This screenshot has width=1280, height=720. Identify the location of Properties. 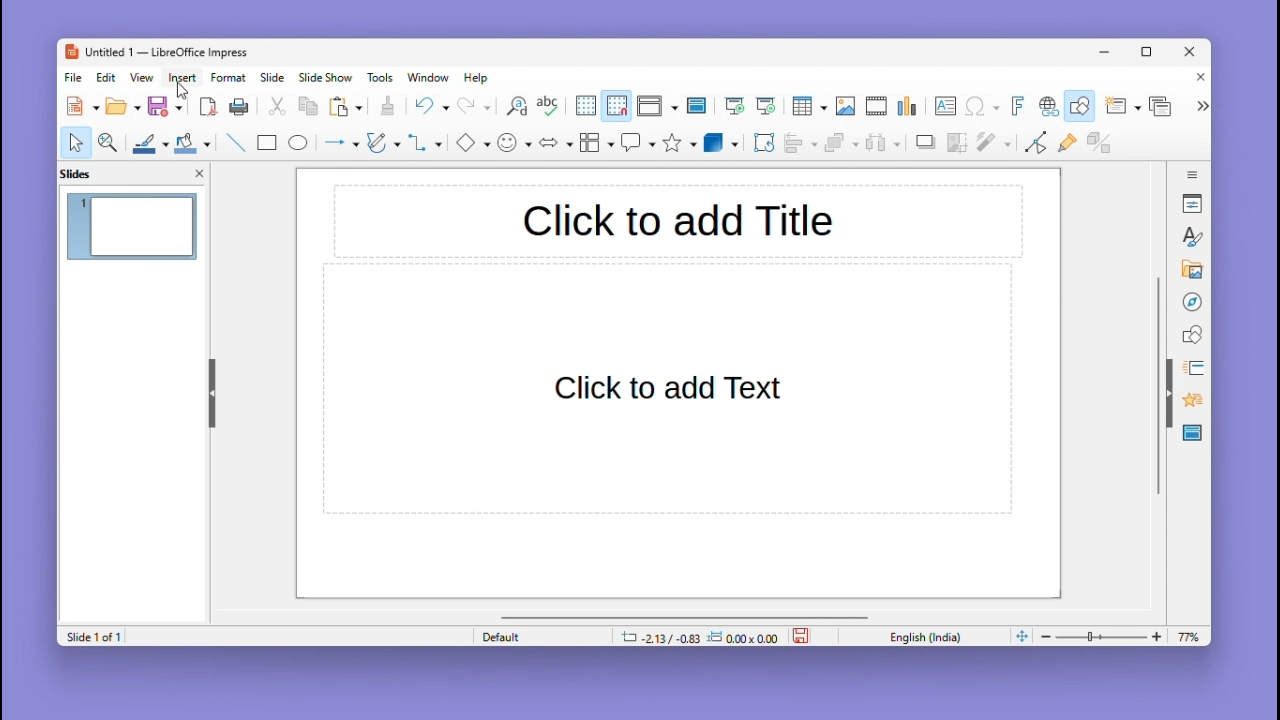
(1194, 203).